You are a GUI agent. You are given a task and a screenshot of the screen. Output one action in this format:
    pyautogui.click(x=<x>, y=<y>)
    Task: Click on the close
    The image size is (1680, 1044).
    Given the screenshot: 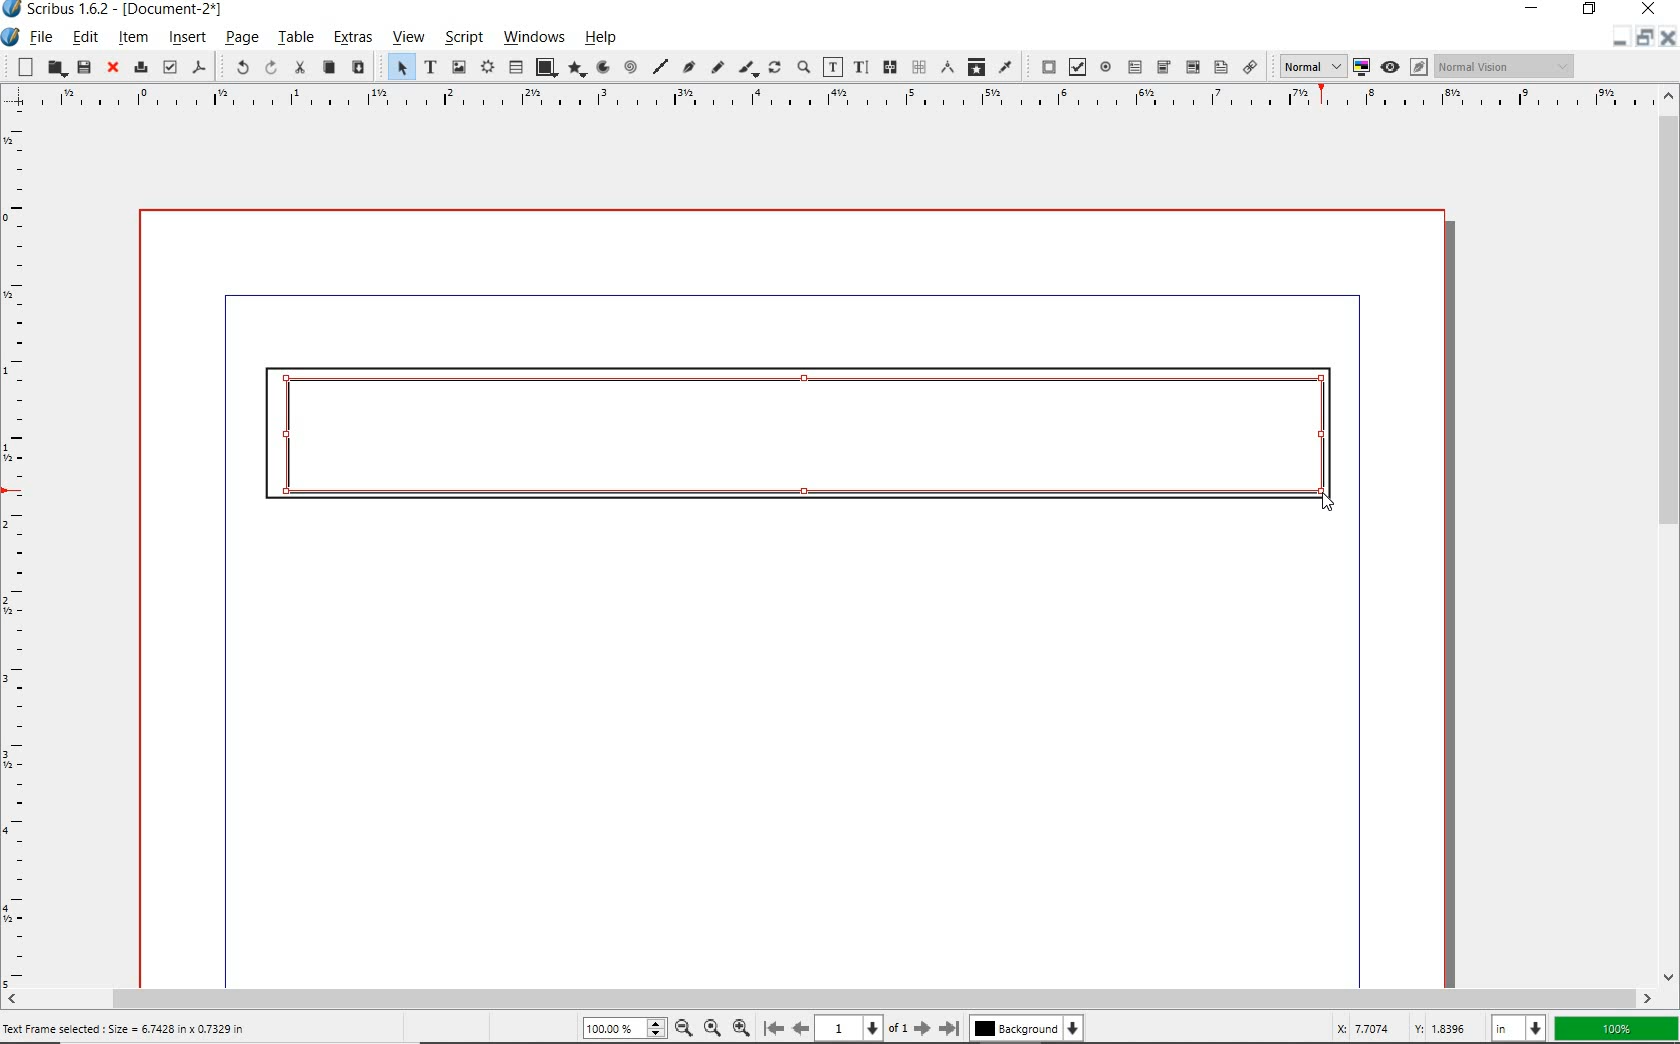 What is the action you would take?
    pyautogui.click(x=114, y=68)
    